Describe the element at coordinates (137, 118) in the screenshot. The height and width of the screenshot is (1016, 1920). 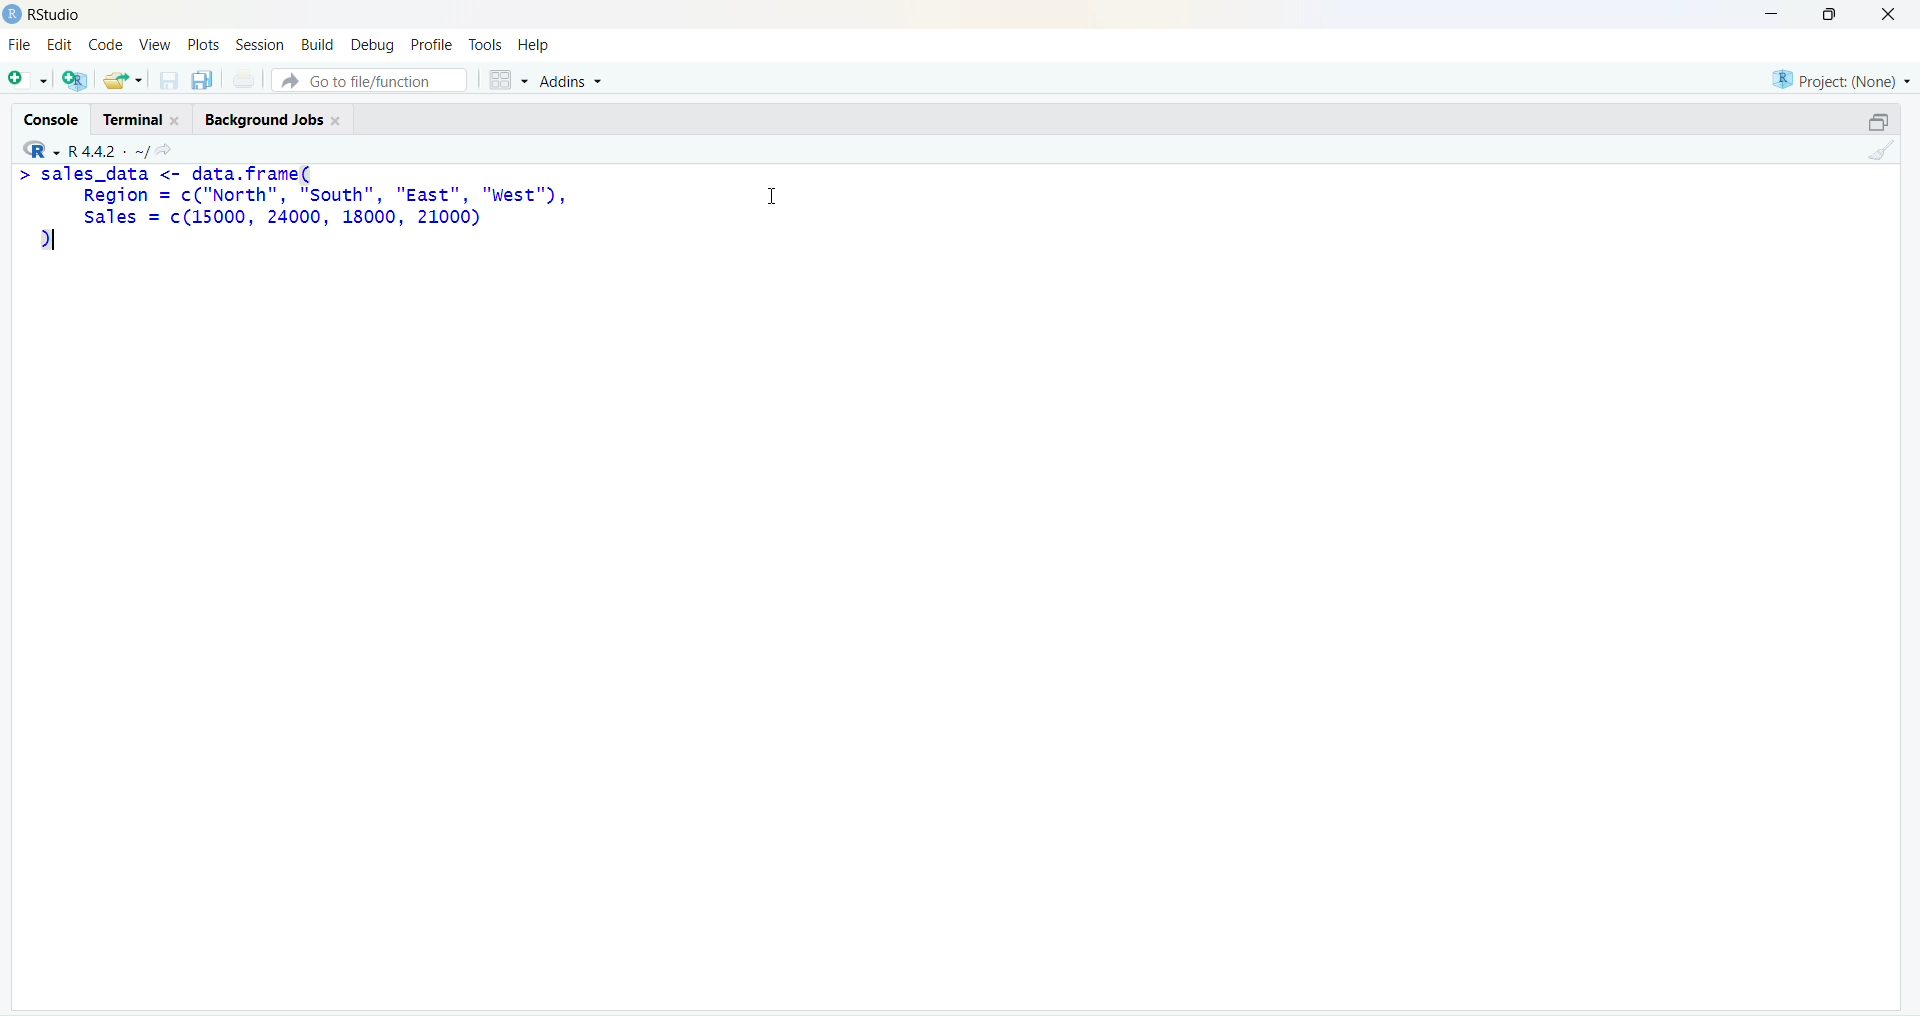
I see `Terminal` at that location.